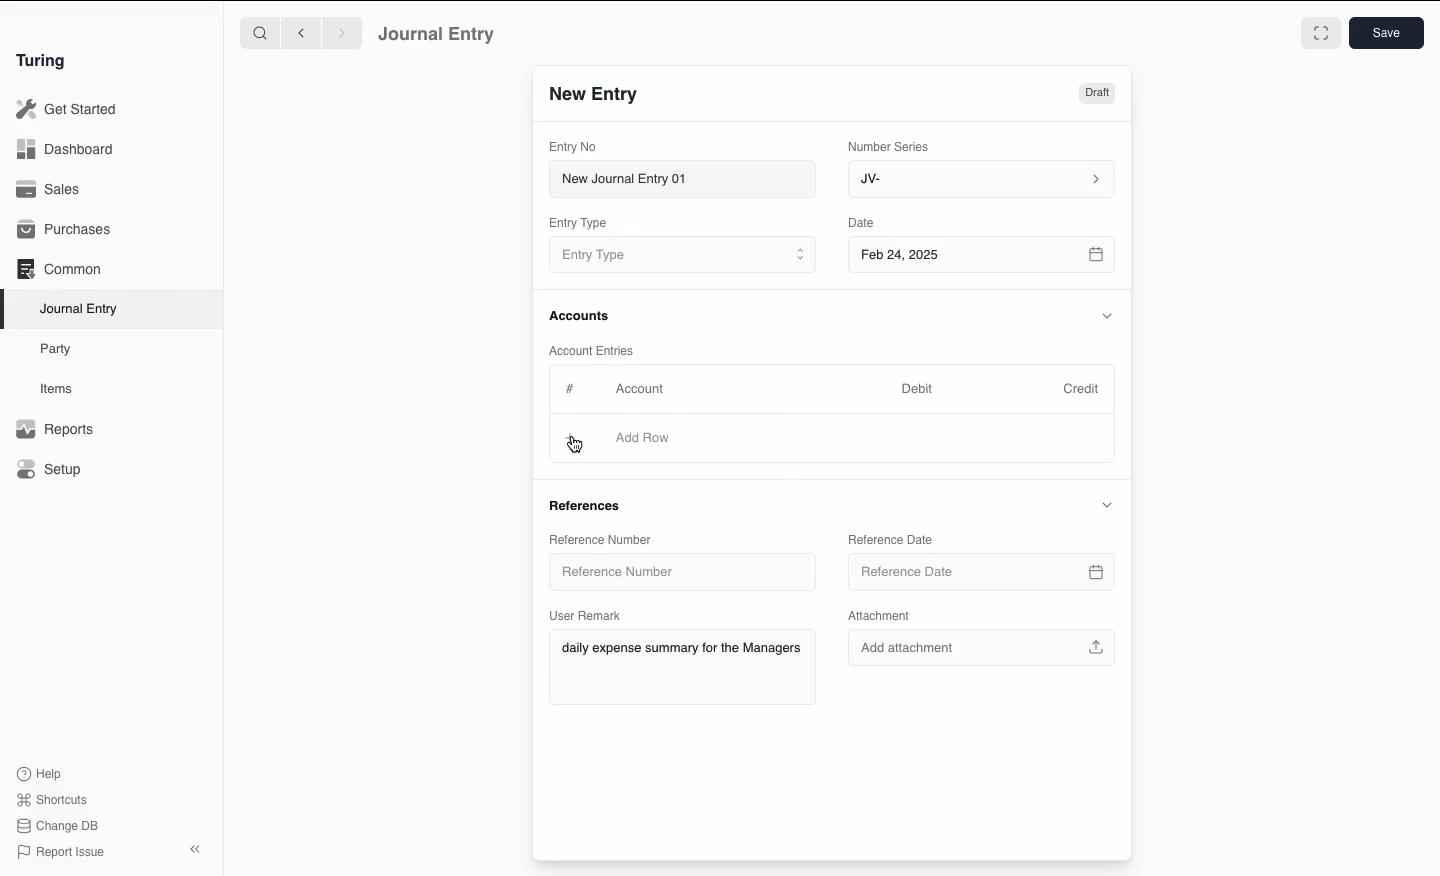 The height and width of the screenshot is (876, 1440). I want to click on Entry Type, so click(578, 223).